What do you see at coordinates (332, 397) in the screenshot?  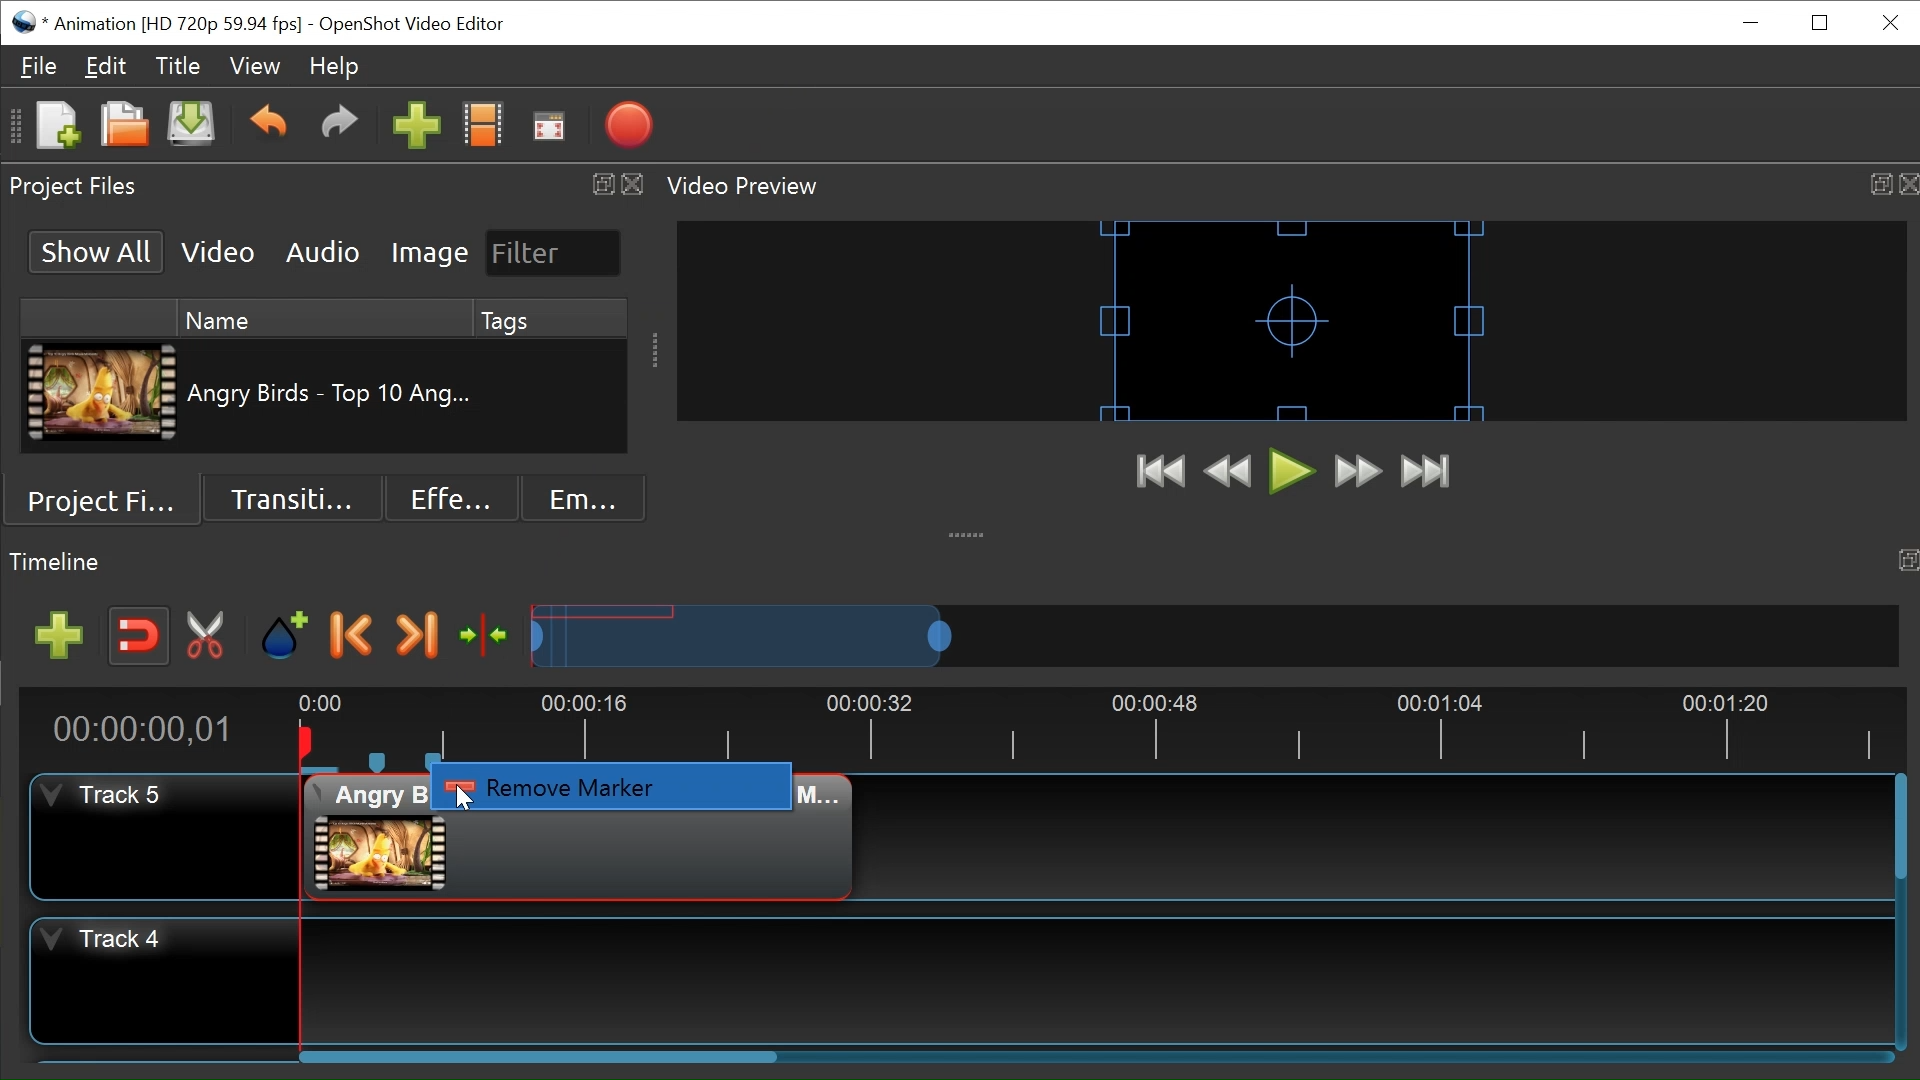 I see `Clip Nmae` at bounding box center [332, 397].